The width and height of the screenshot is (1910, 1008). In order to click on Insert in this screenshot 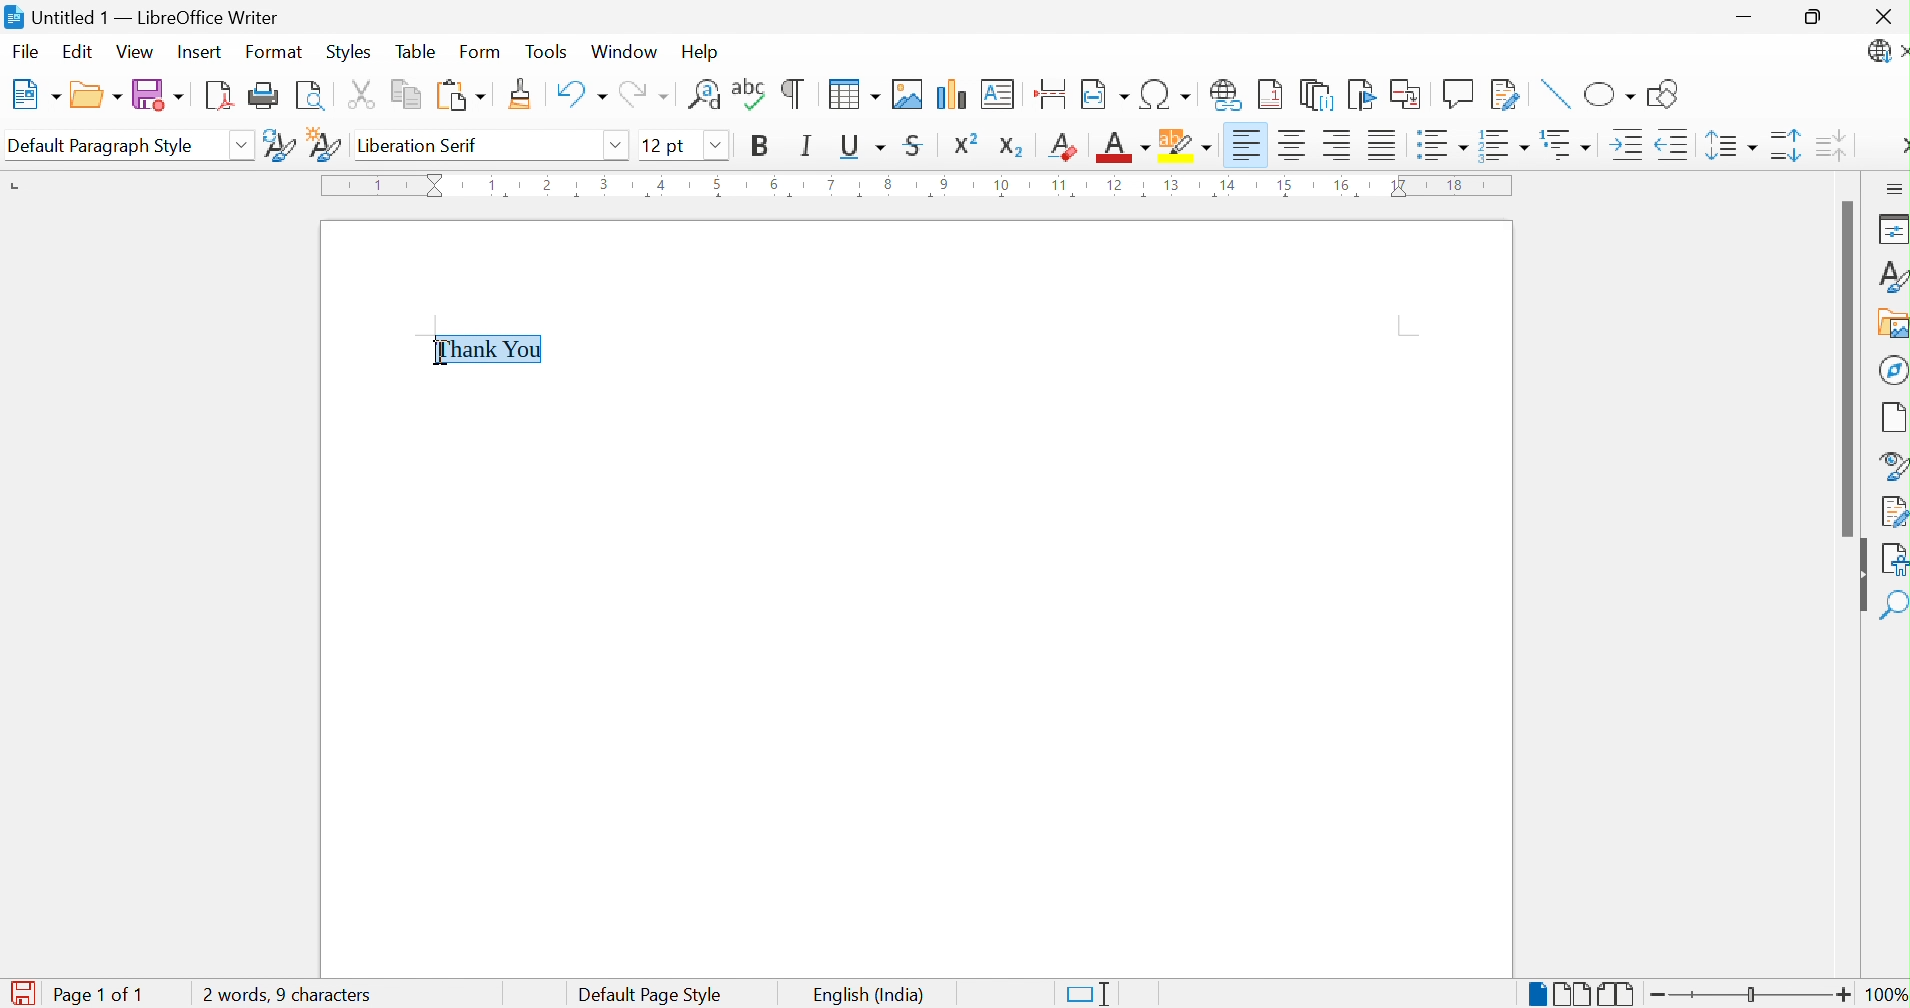, I will do `click(202, 51)`.